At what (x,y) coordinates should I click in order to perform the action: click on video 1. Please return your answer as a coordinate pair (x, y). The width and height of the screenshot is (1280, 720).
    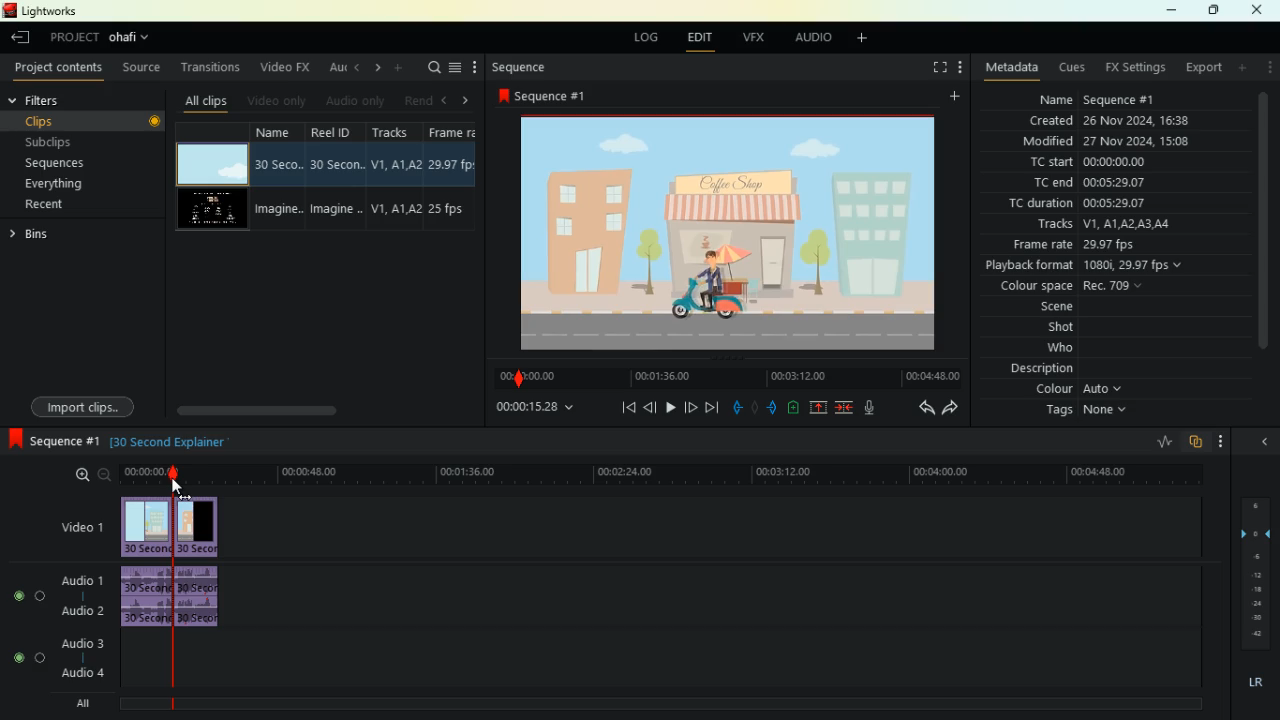
    Looking at the image, I should click on (81, 525).